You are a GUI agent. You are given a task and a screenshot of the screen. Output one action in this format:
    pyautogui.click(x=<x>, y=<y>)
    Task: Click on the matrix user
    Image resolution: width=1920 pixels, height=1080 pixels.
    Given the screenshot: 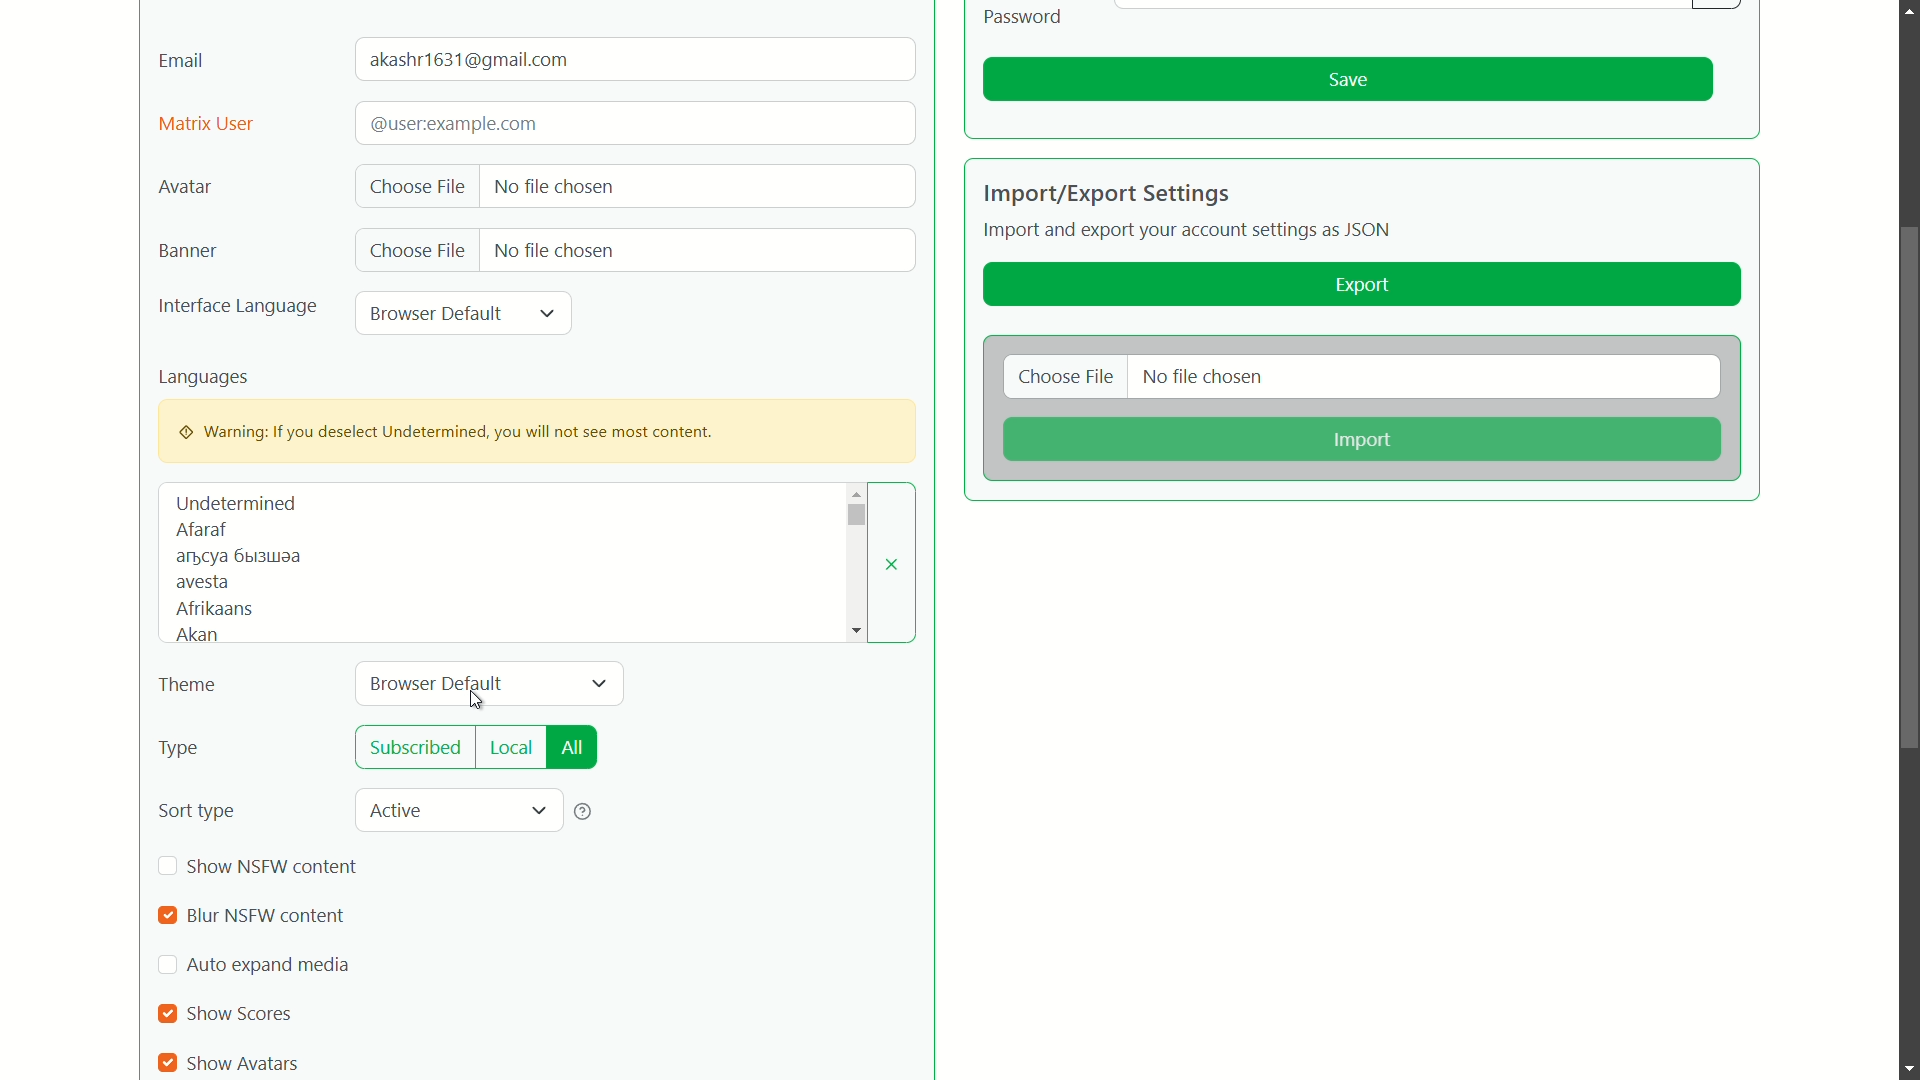 What is the action you would take?
    pyautogui.click(x=206, y=125)
    